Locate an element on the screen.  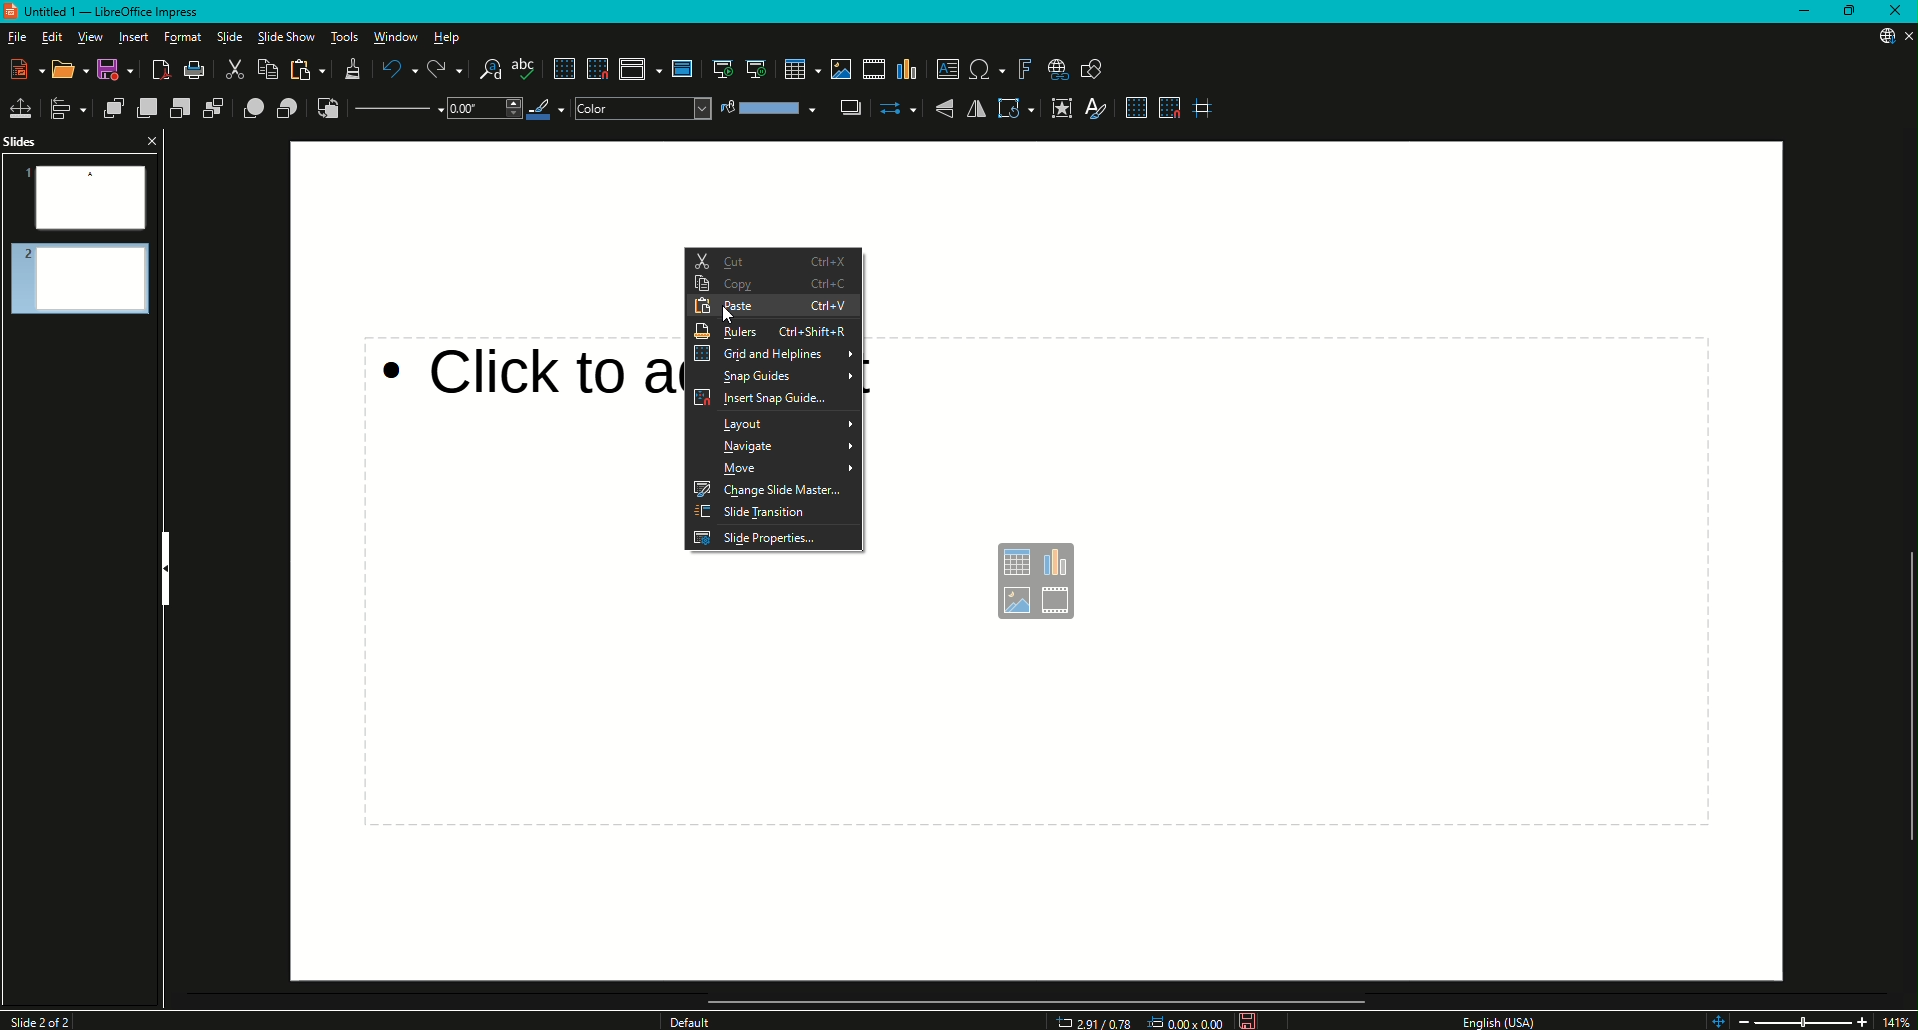
Print is located at coordinates (194, 69).